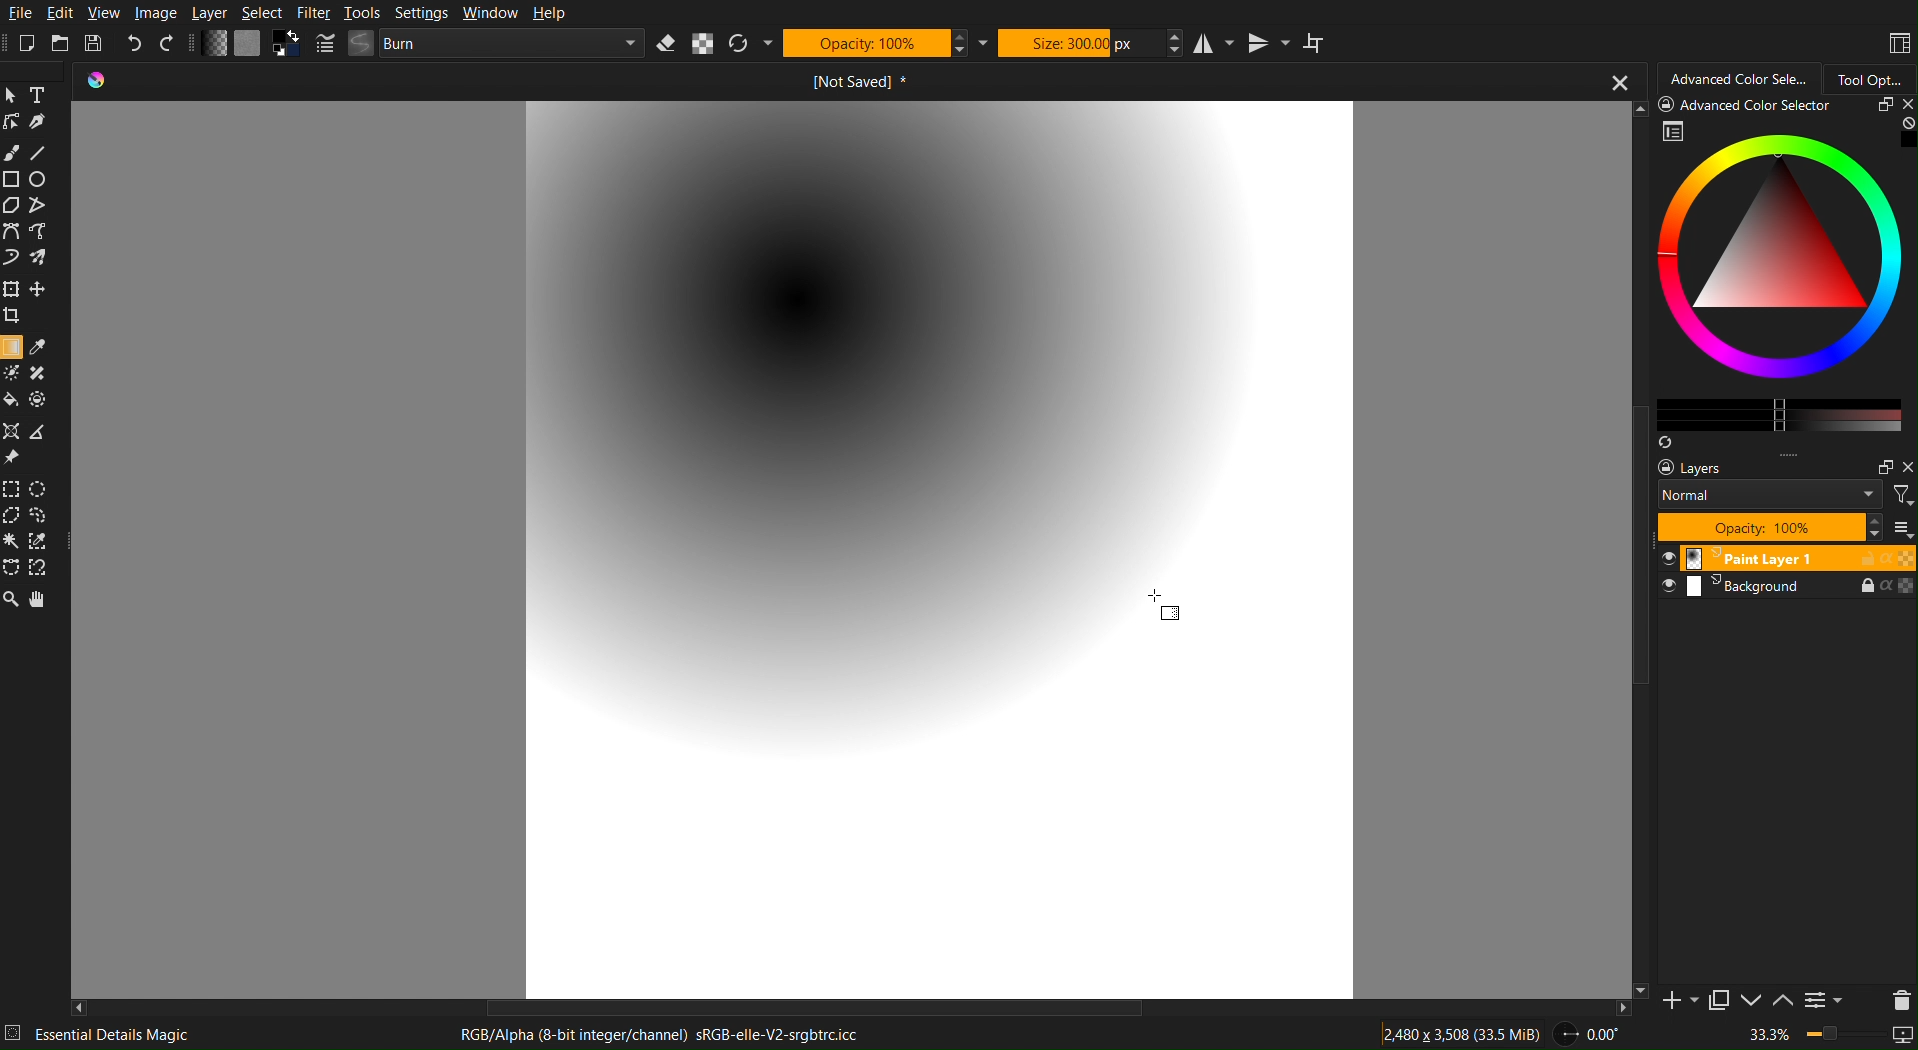  What do you see at coordinates (248, 46) in the screenshot?
I see `Color Settings` at bounding box center [248, 46].